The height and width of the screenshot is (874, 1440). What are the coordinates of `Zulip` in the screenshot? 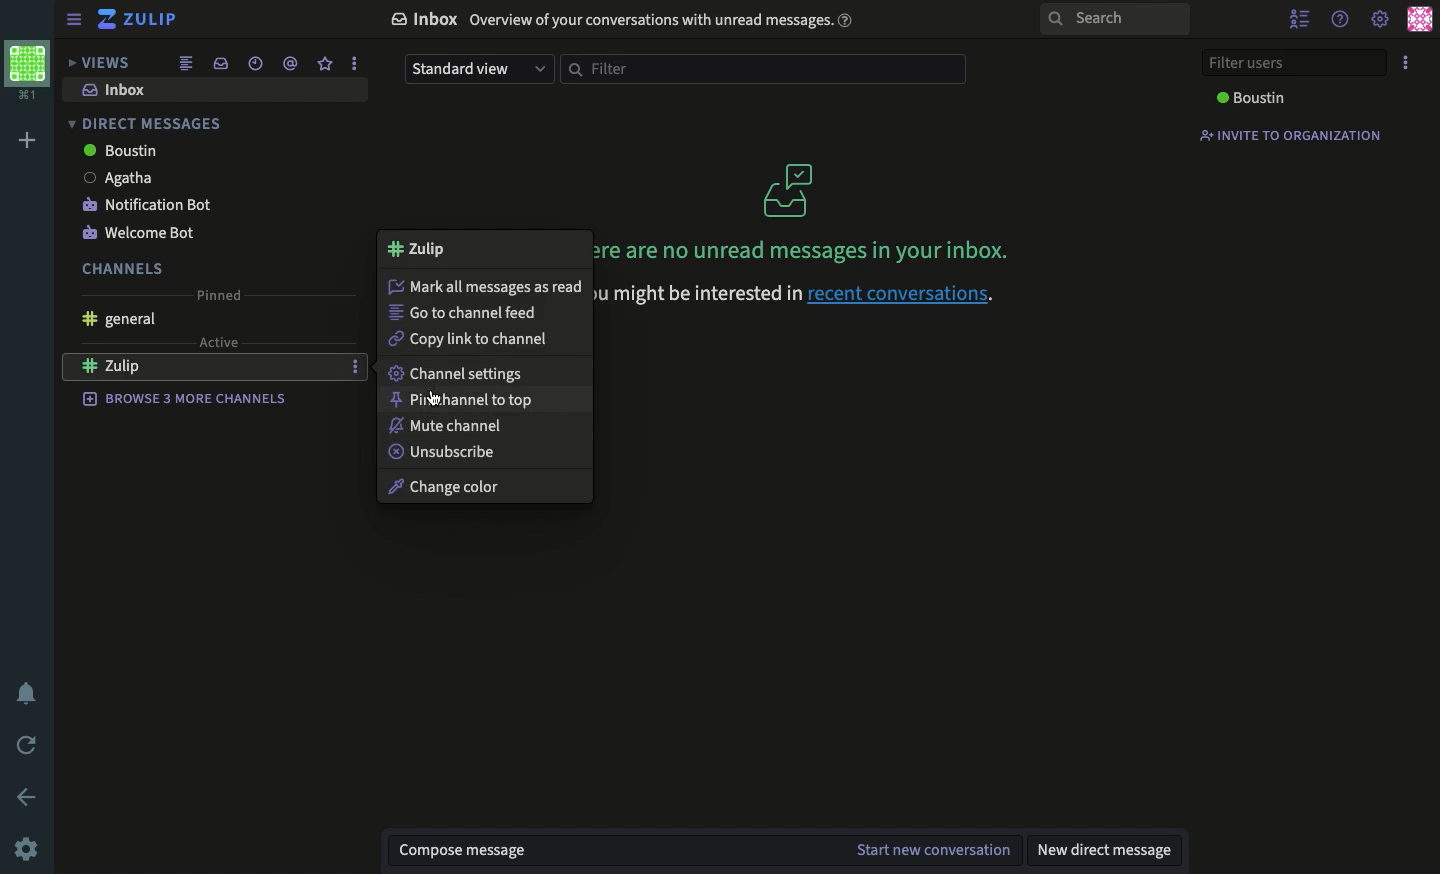 It's located at (419, 248).